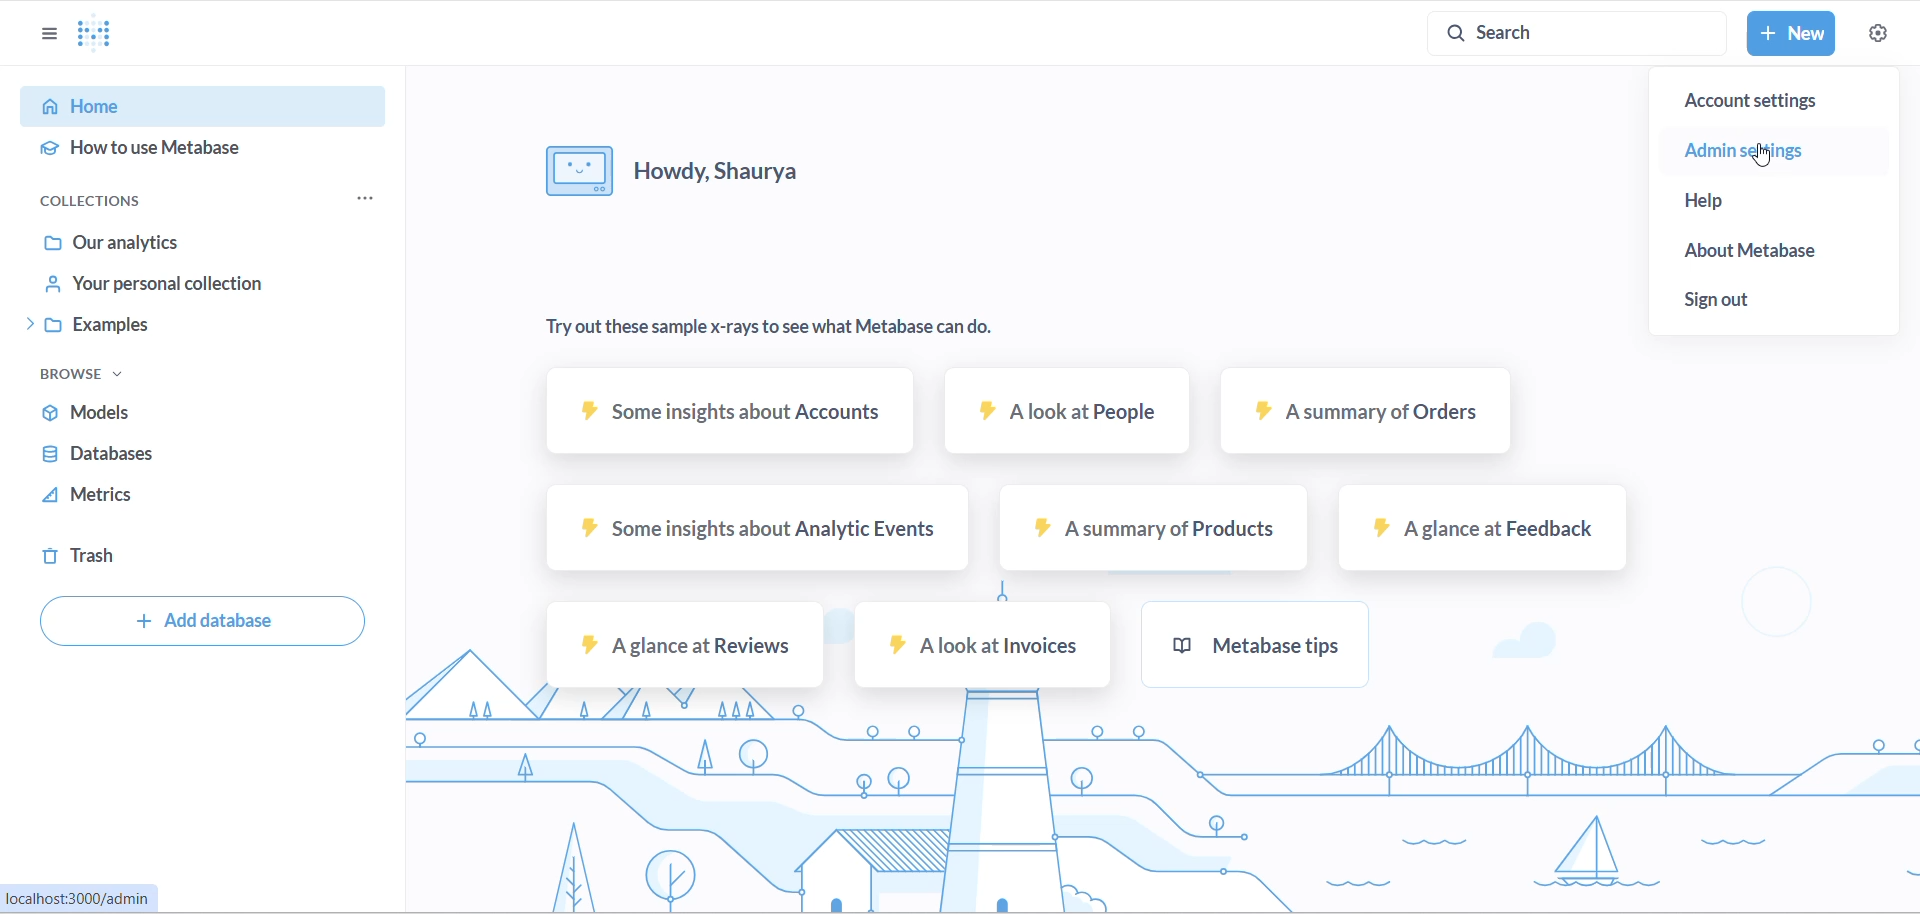 The width and height of the screenshot is (1920, 914). I want to click on A look at People Sample, so click(1070, 410).